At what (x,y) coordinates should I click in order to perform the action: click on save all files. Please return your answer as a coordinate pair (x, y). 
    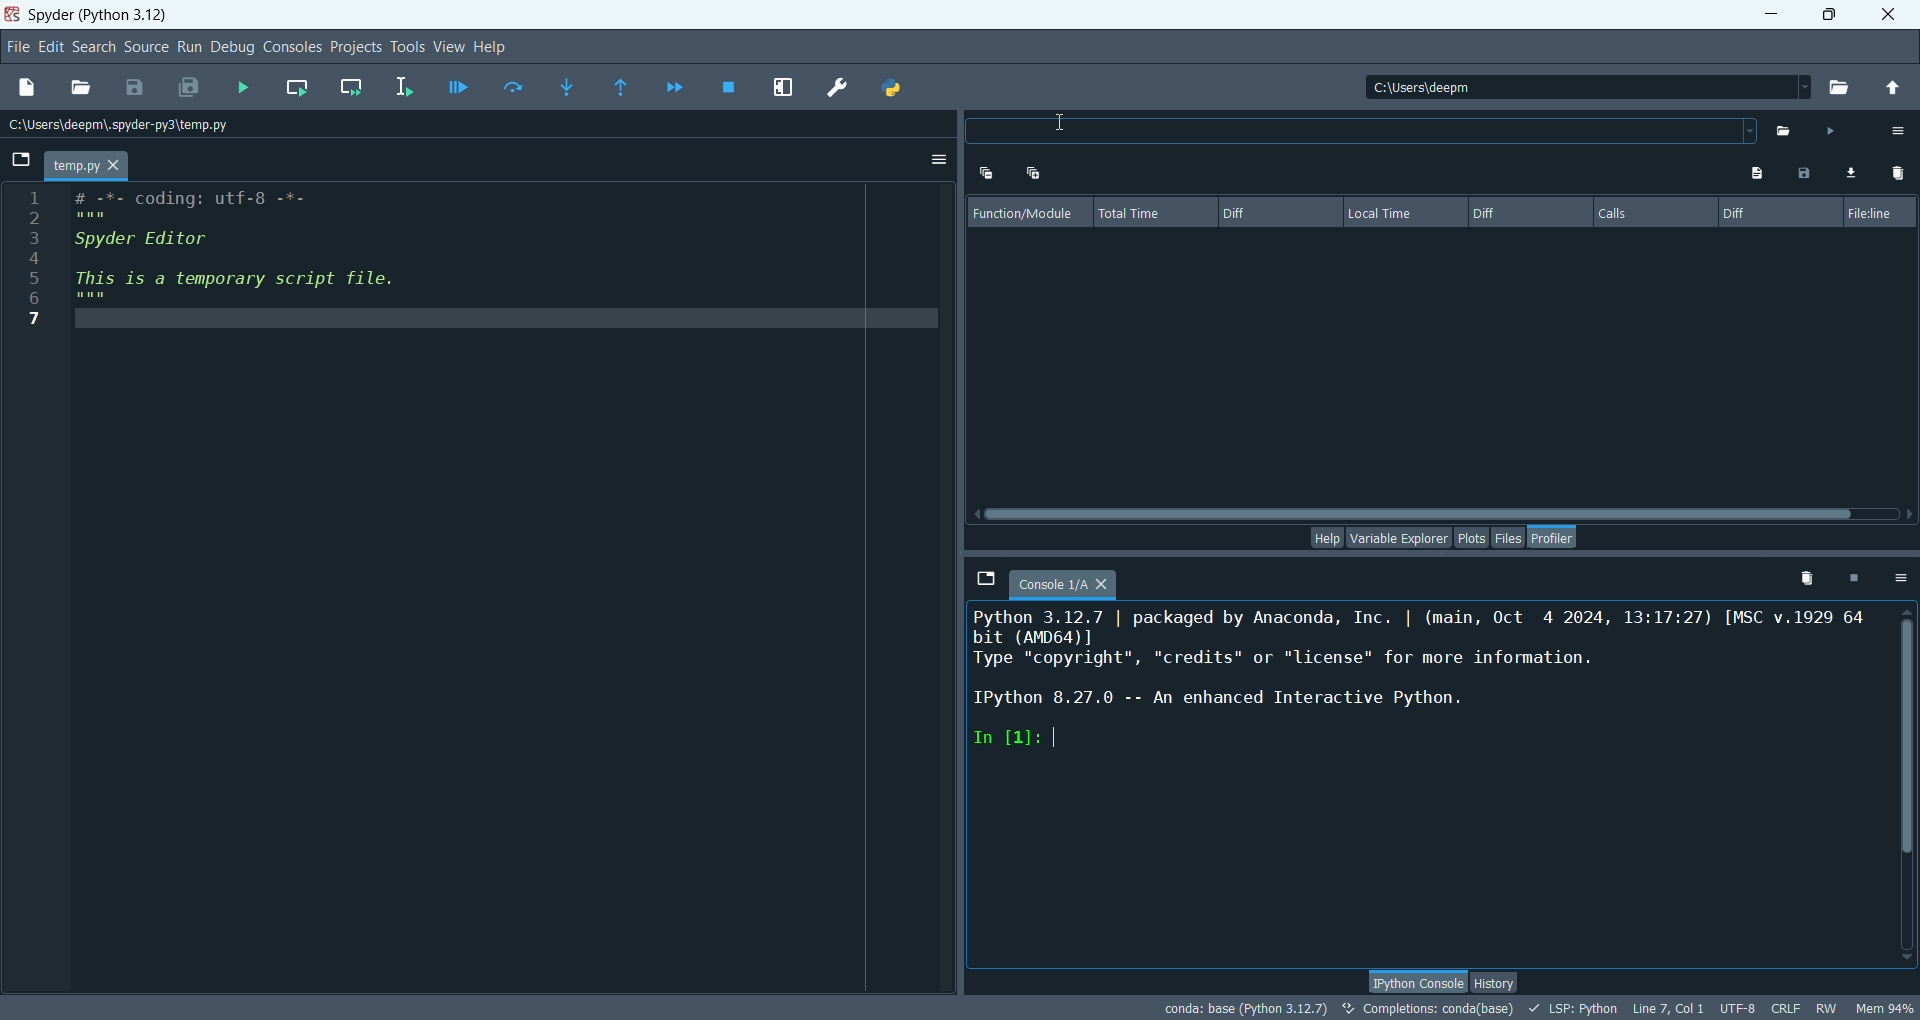
    Looking at the image, I should click on (190, 86).